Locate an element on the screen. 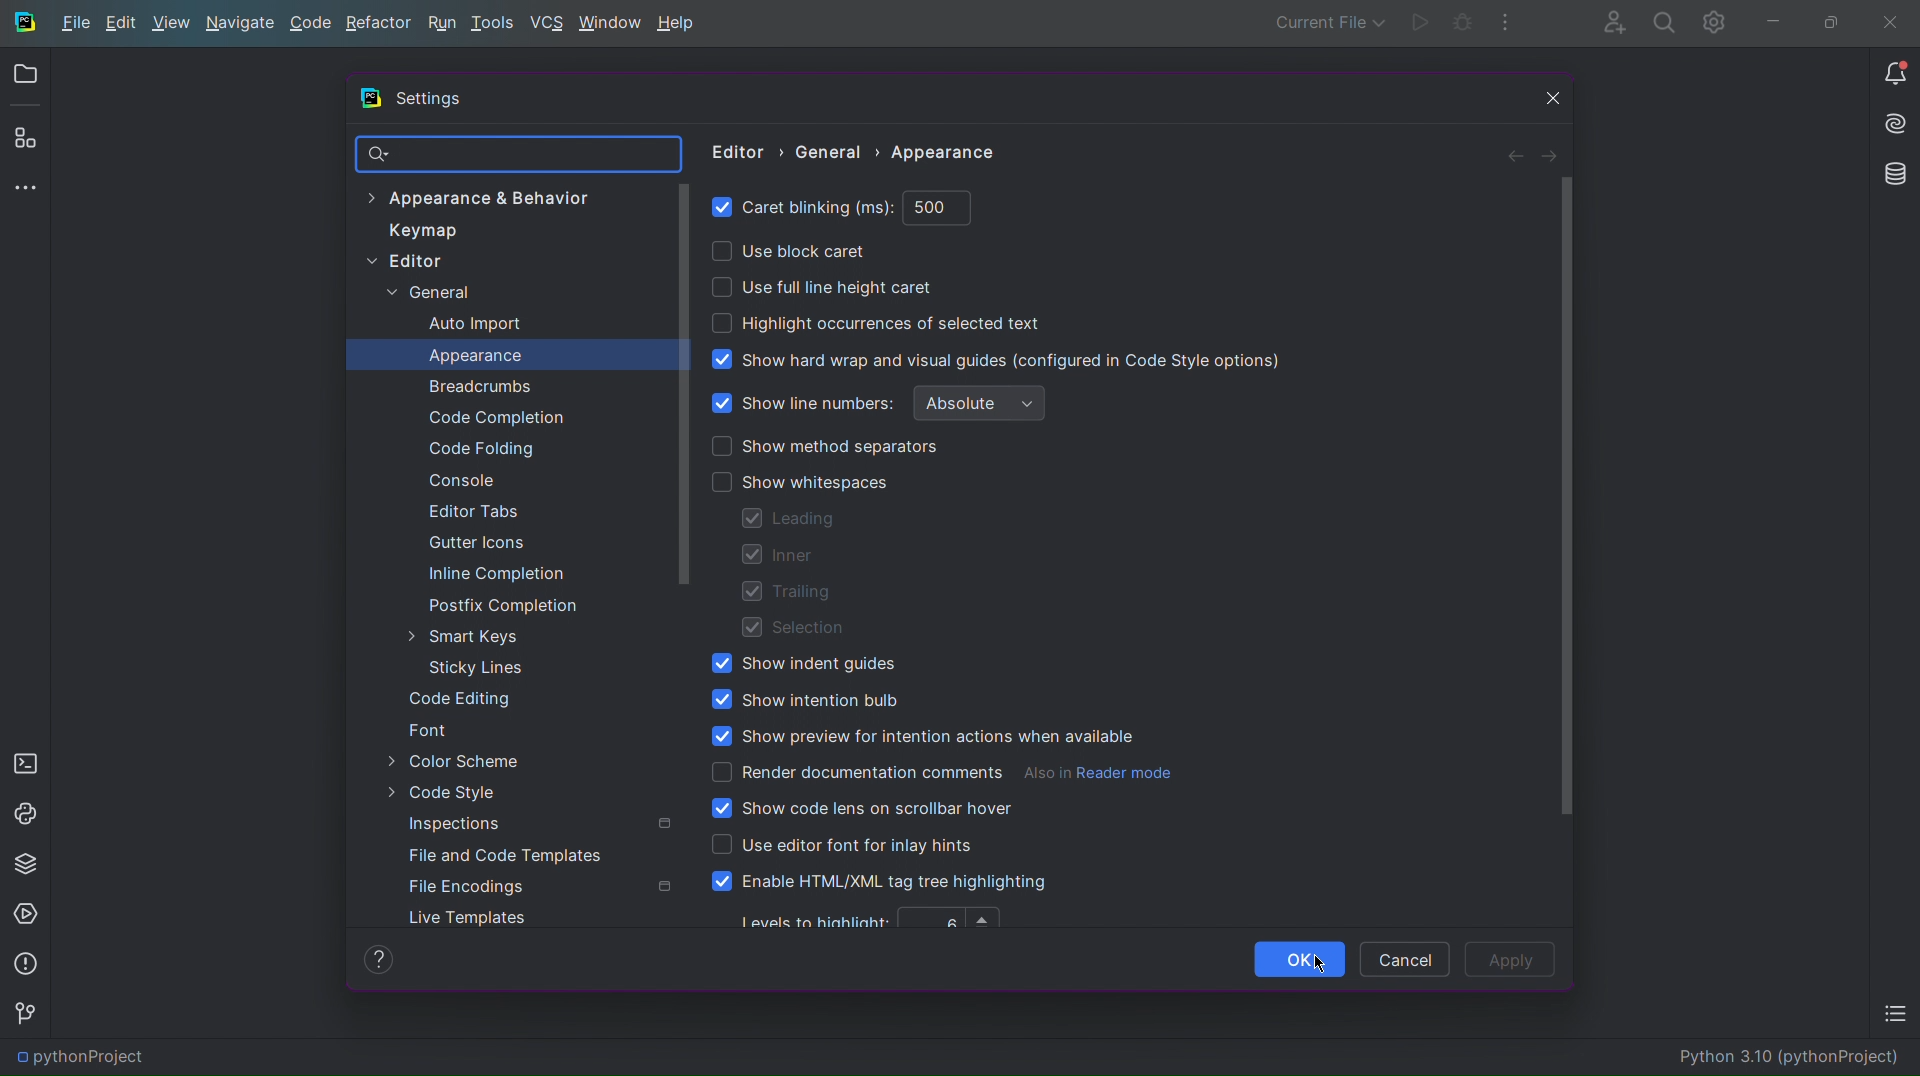 This screenshot has height=1076, width=1920. Levels to highlight is located at coordinates (874, 920).